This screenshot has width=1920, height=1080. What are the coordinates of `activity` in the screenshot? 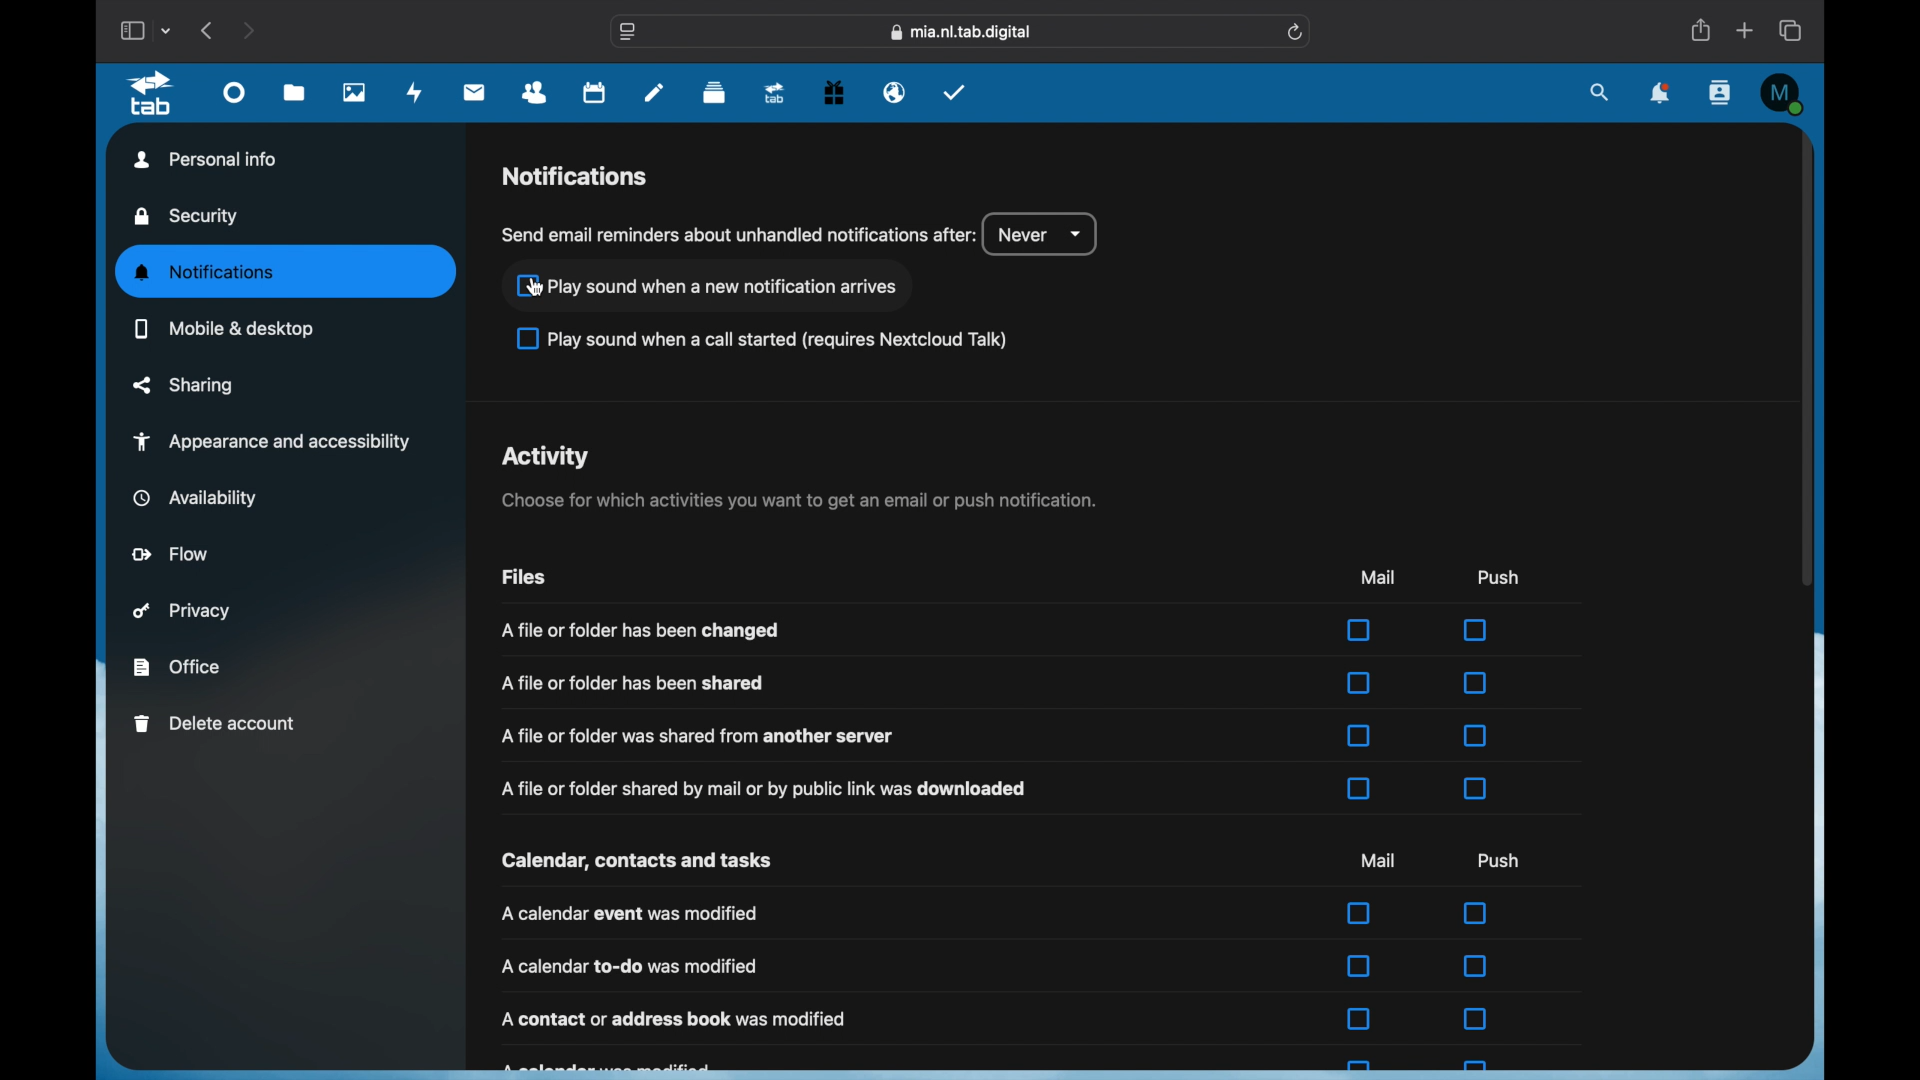 It's located at (547, 457).